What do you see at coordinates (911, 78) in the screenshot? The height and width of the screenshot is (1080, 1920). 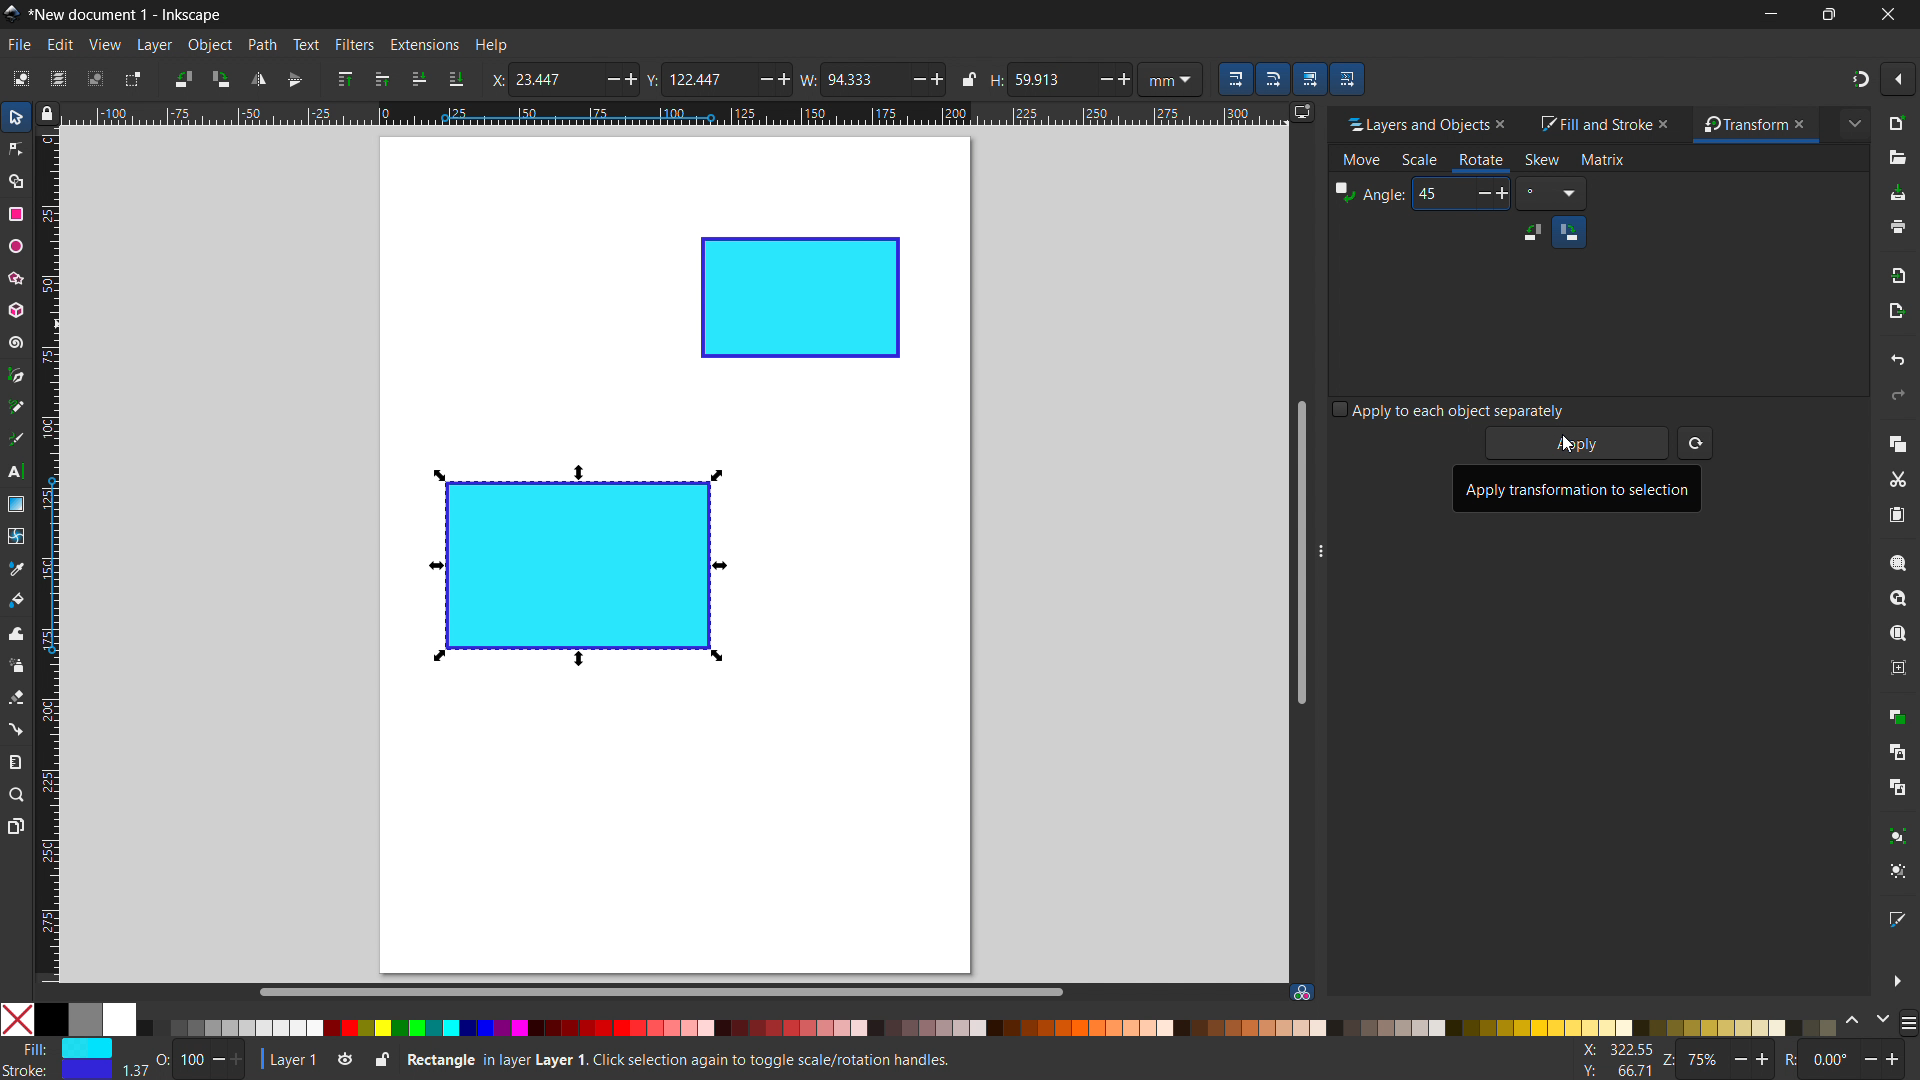 I see `Decrease/minus` at bounding box center [911, 78].